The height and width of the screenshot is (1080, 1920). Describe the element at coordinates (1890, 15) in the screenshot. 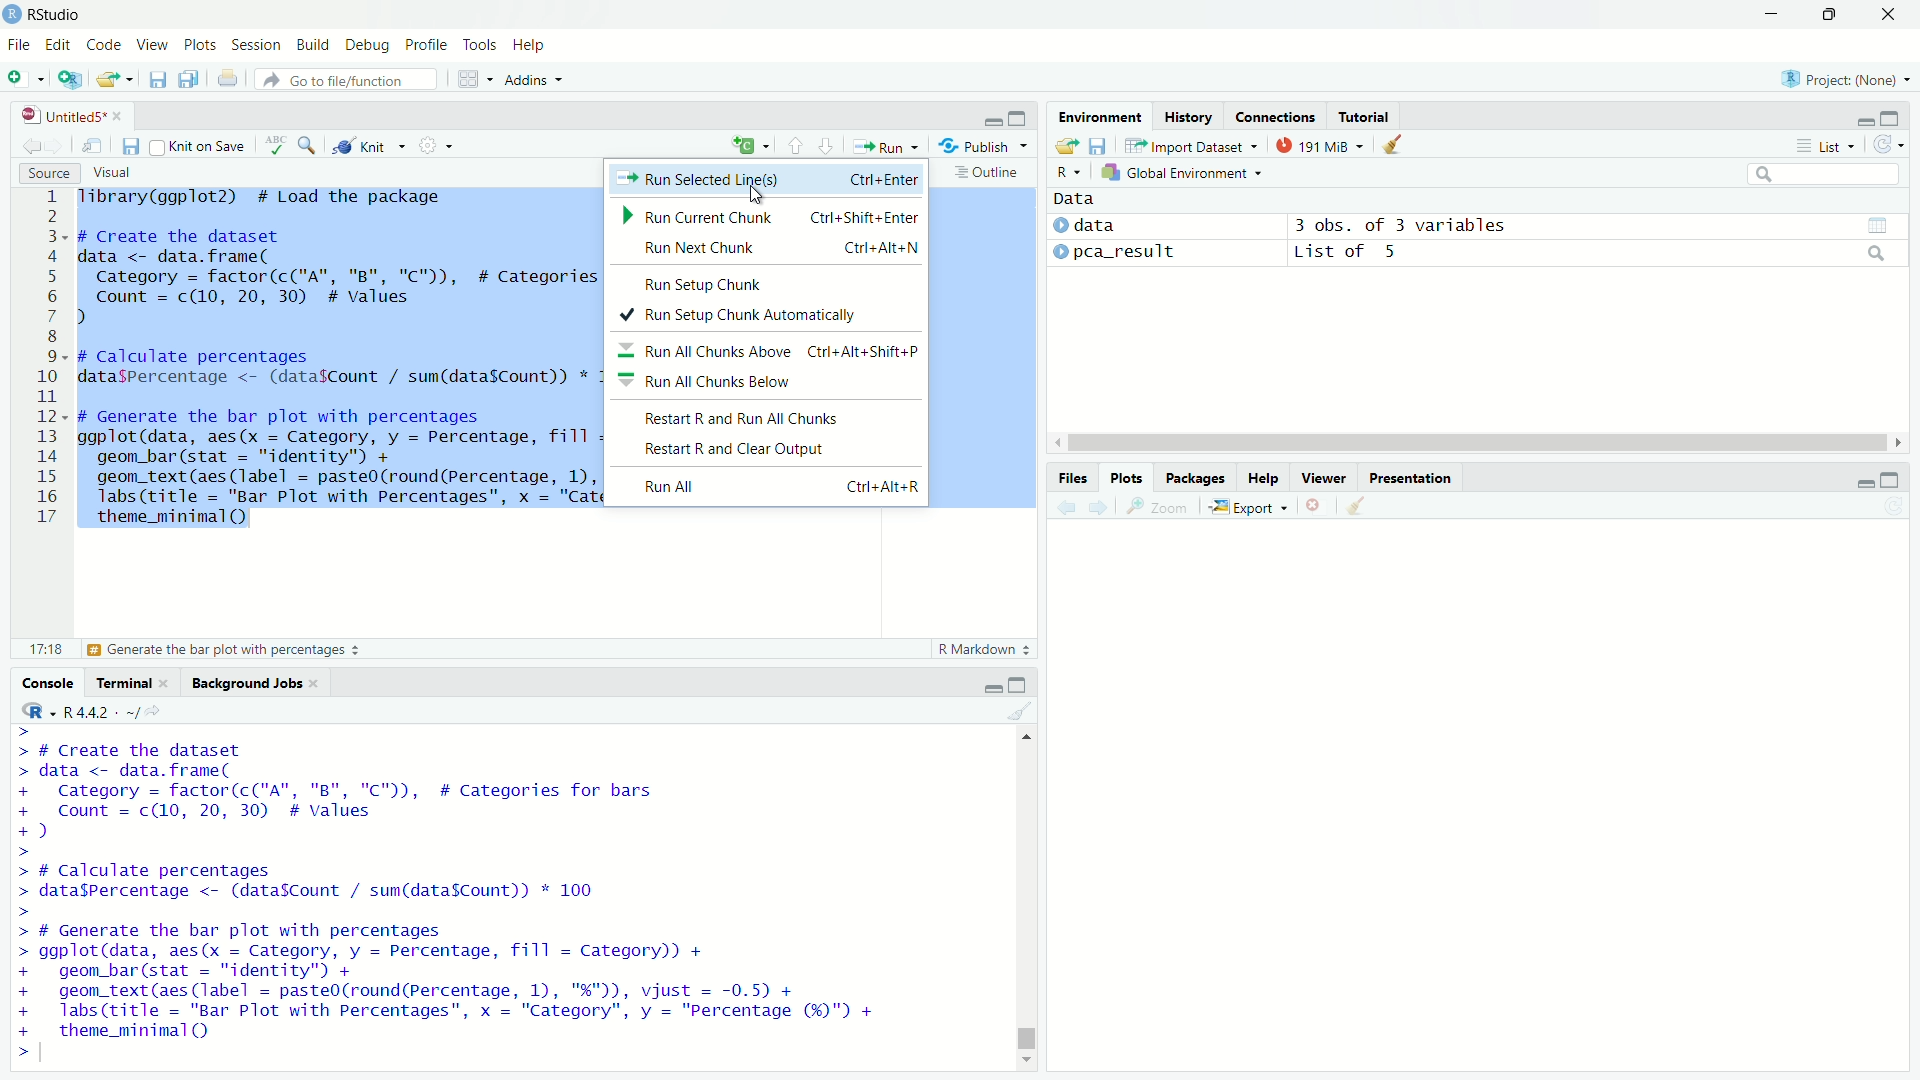

I see `close` at that location.